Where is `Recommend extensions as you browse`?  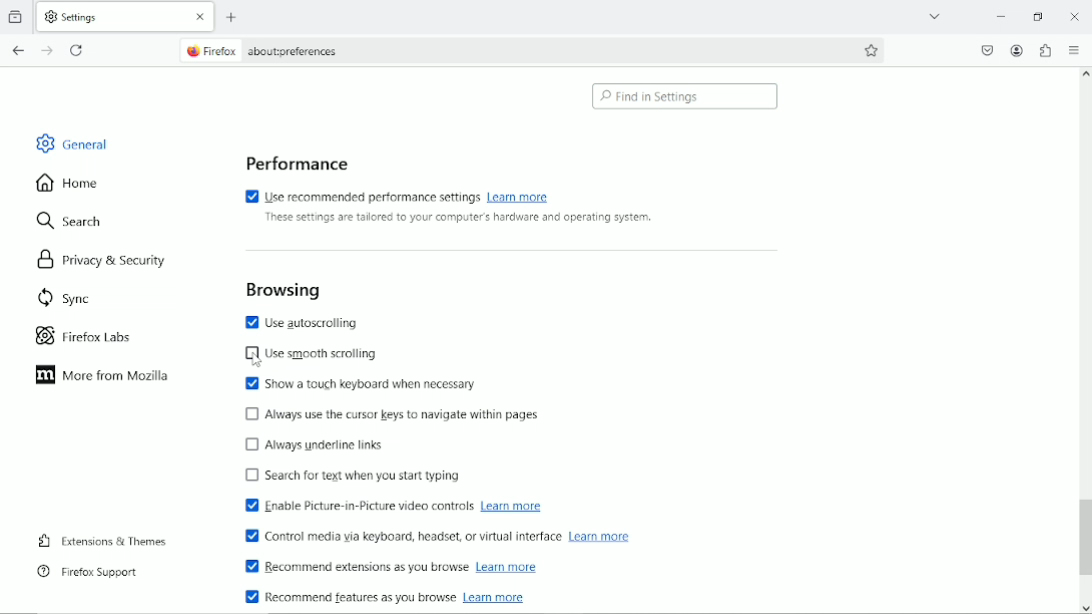 Recommend extensions as you browse is located at coordinates (353, 568).